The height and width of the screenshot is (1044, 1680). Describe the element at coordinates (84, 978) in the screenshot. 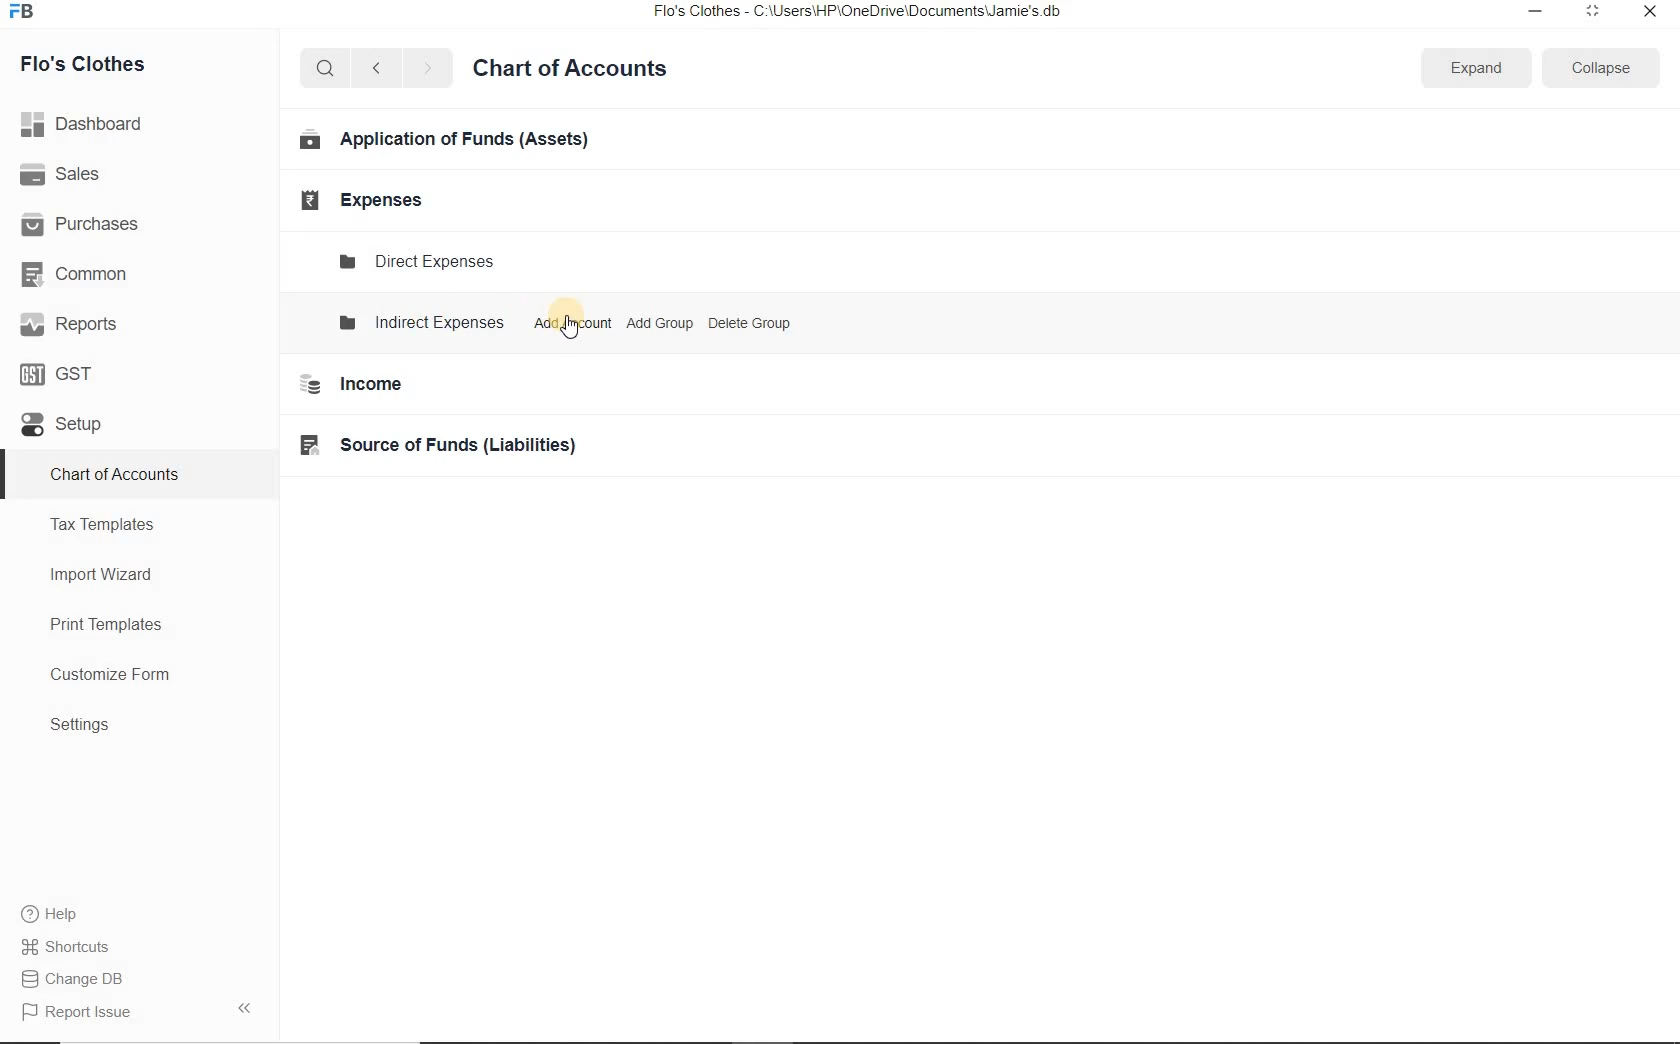

I see ` Change DB` at that location.